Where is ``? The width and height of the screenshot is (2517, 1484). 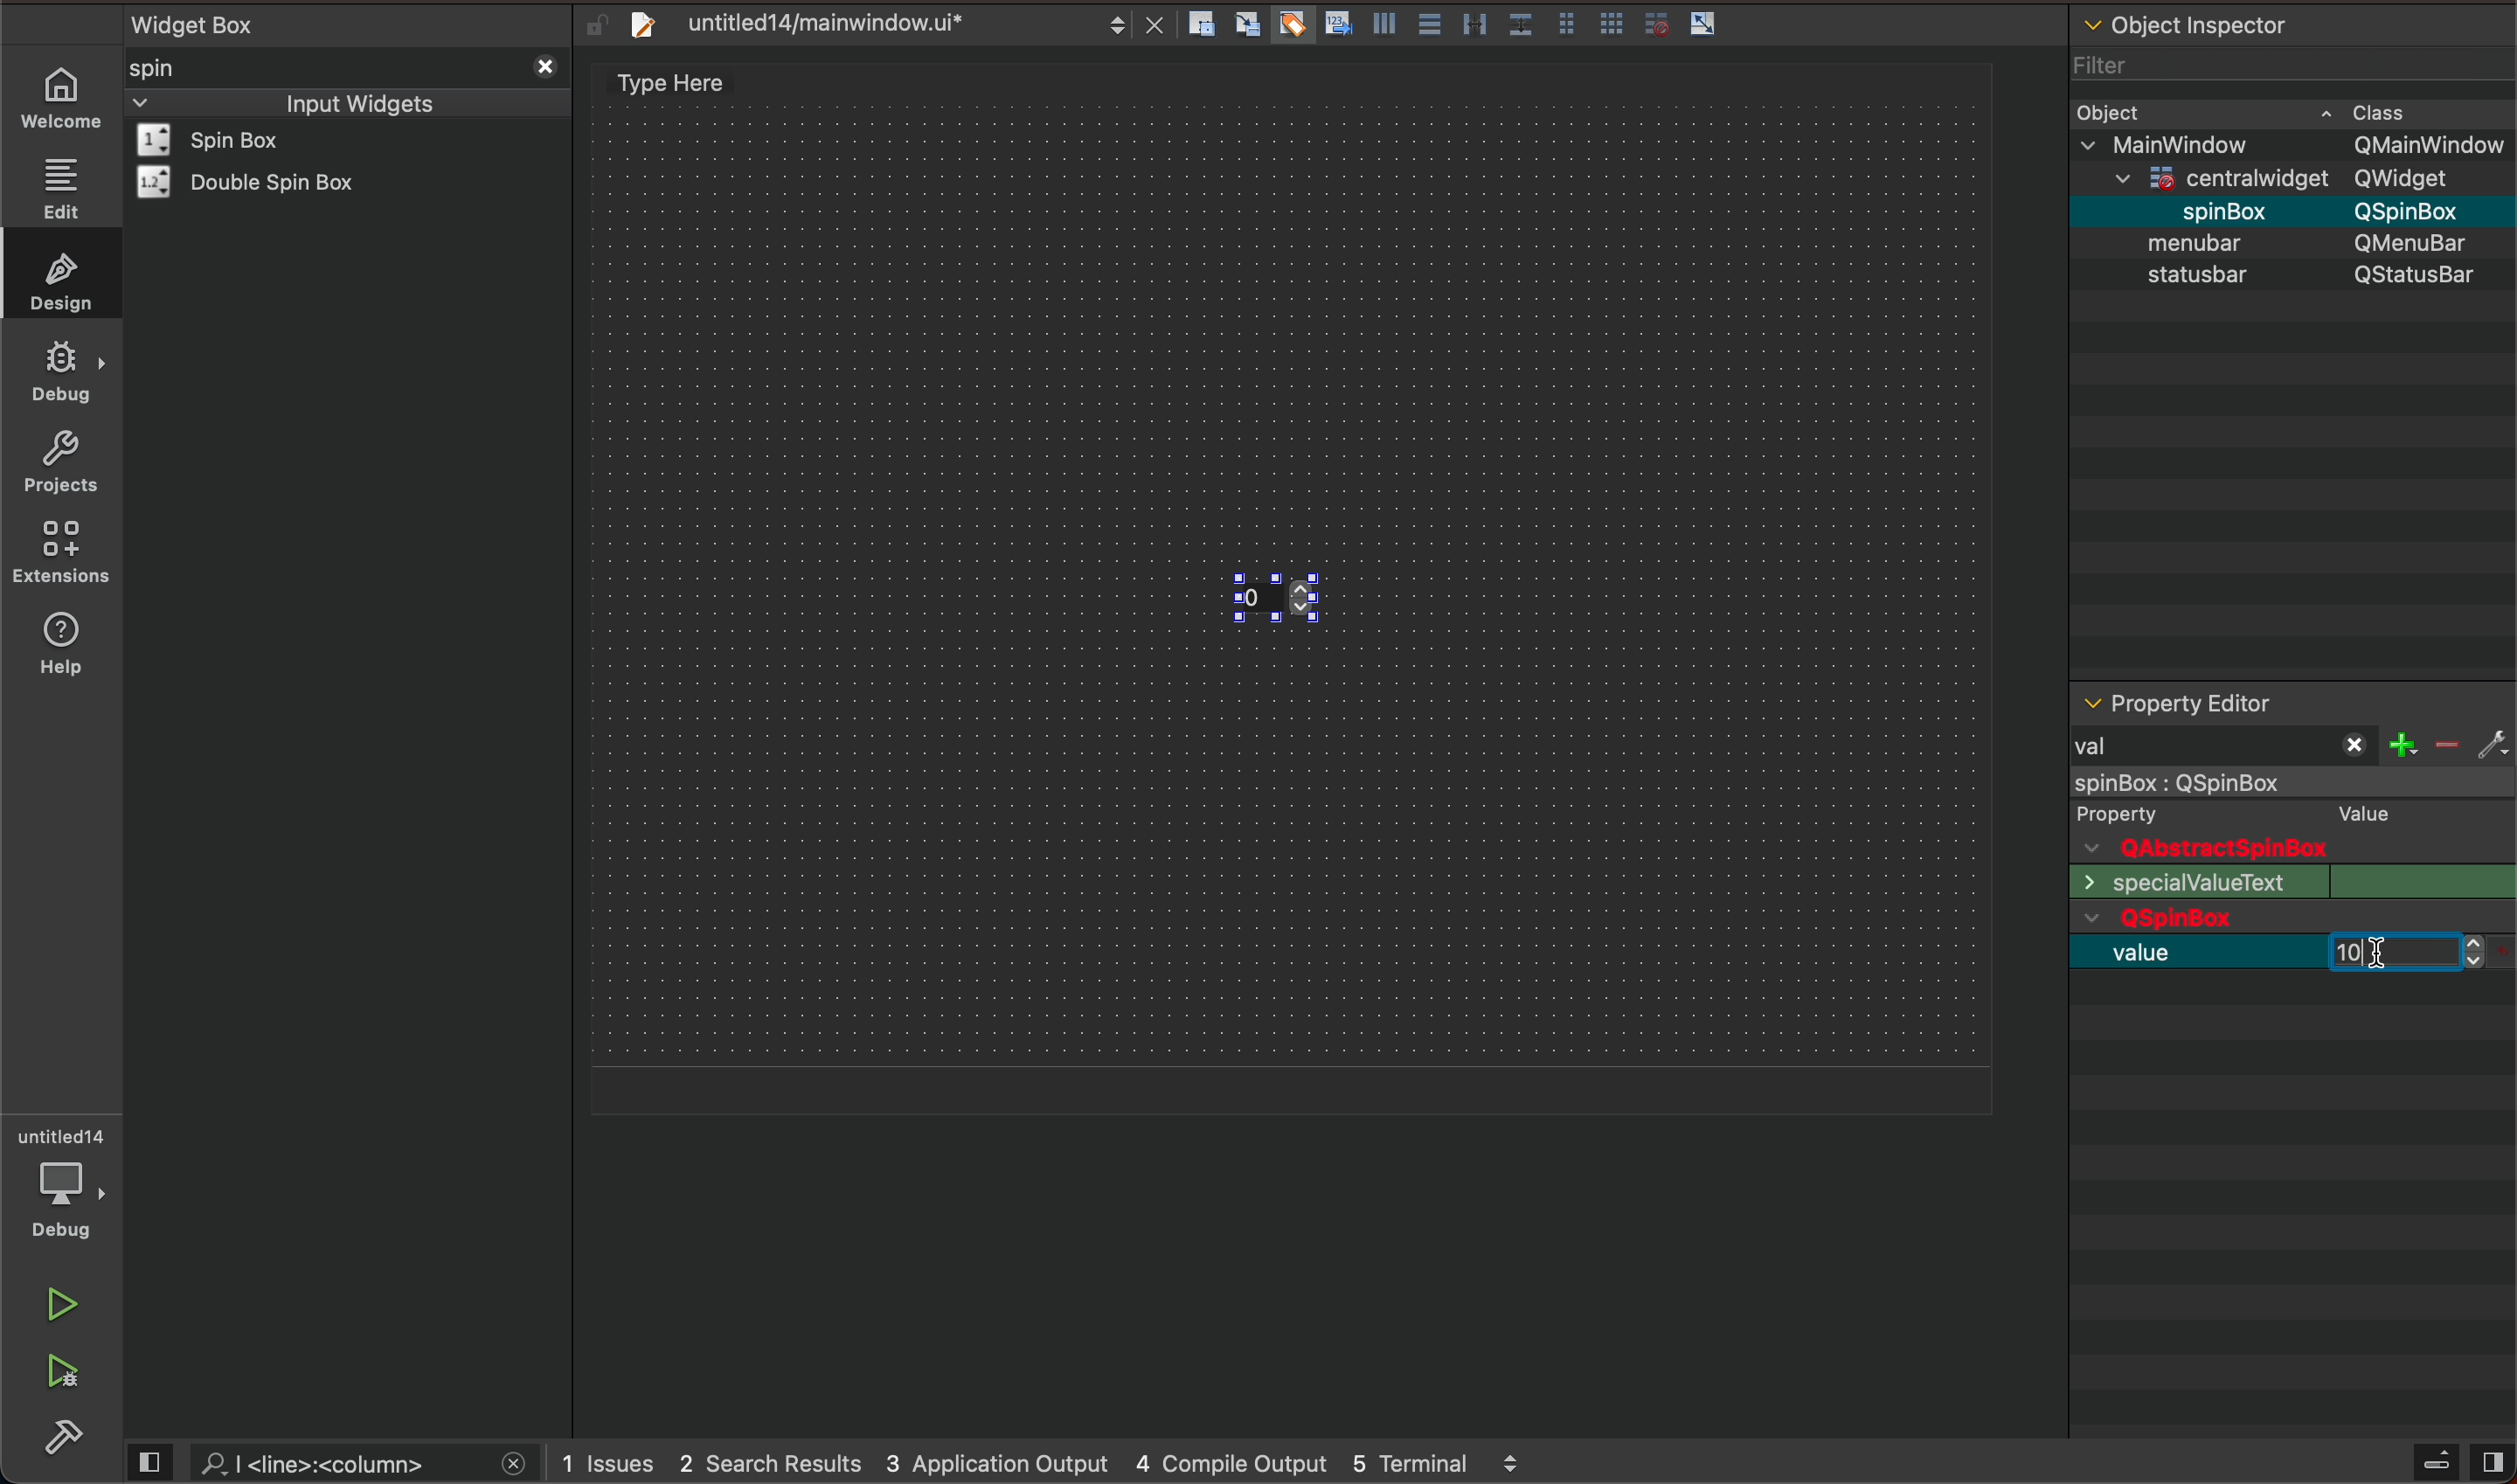
 is located at coordinates (2418, 242).